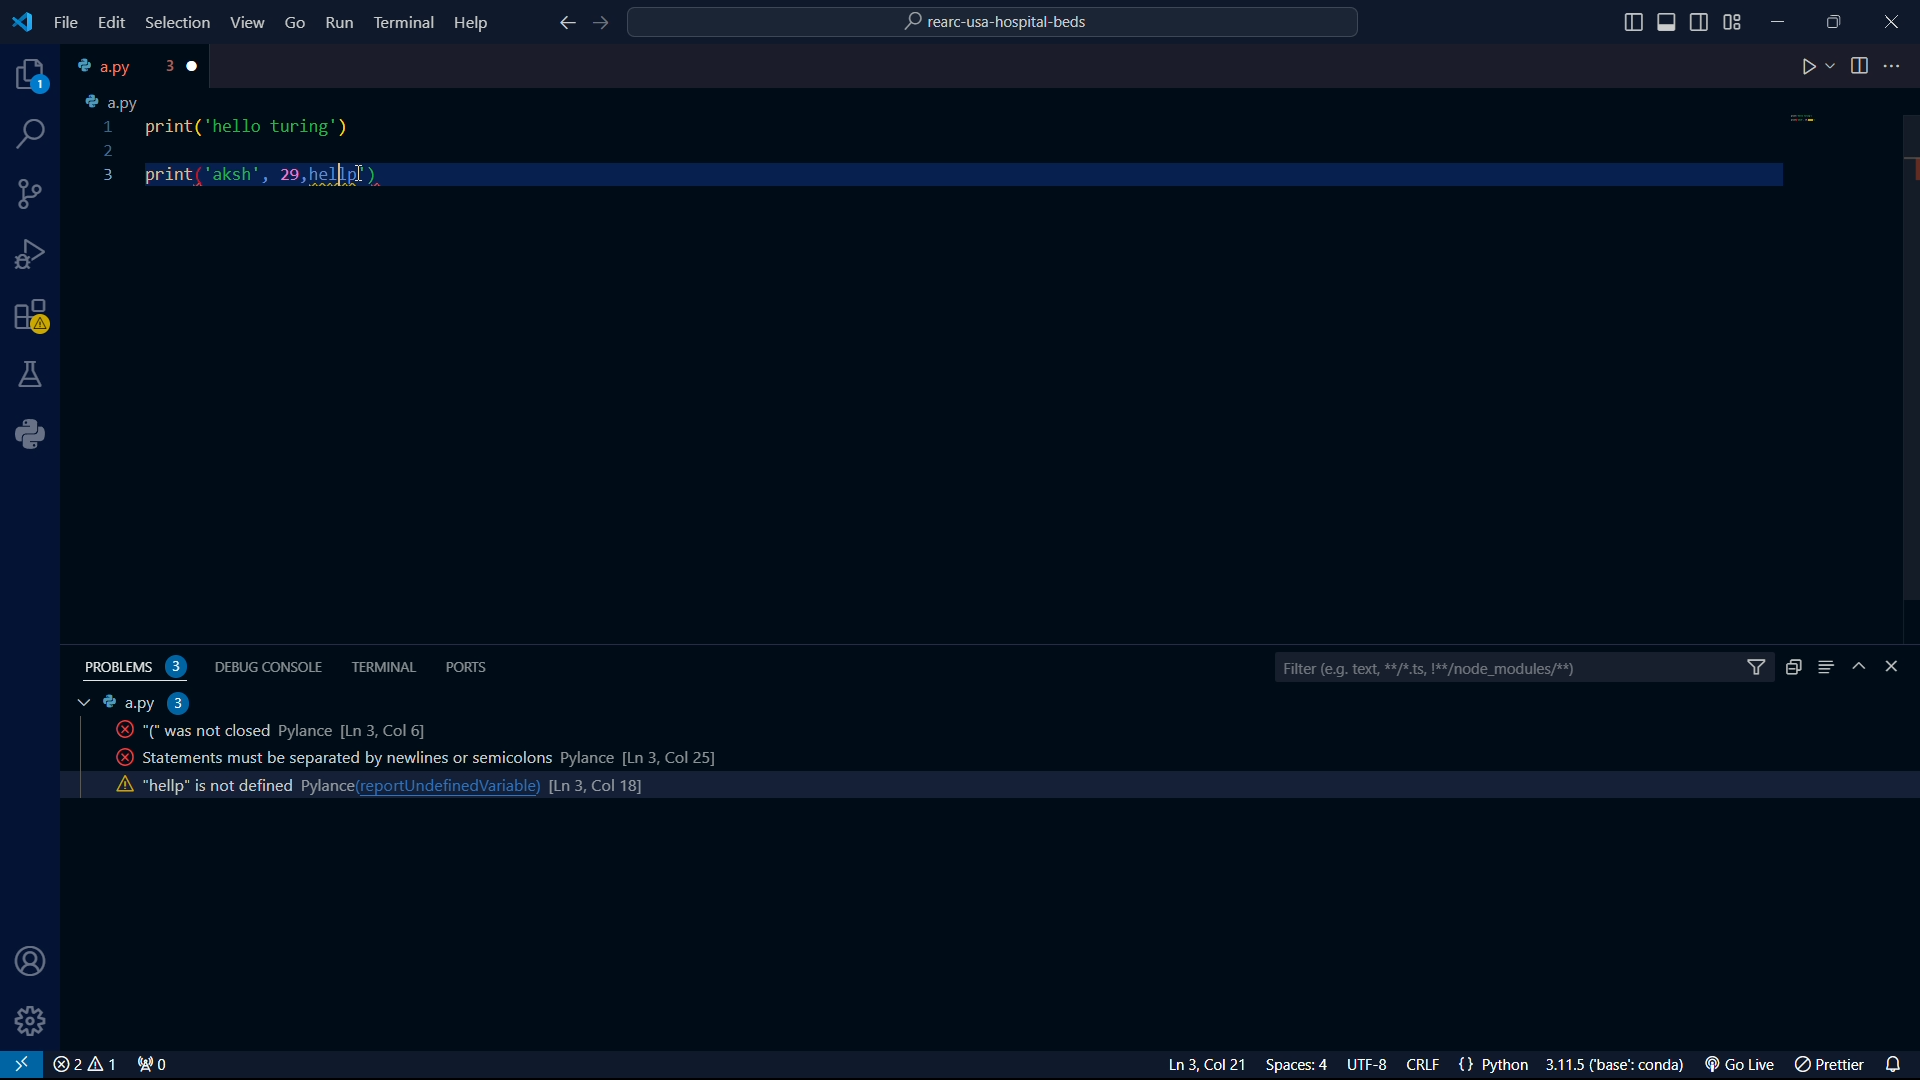 Image resolution: width=1920 pixels, height=1080 pixels. I want to click on a.py 2, so click(146, 702).